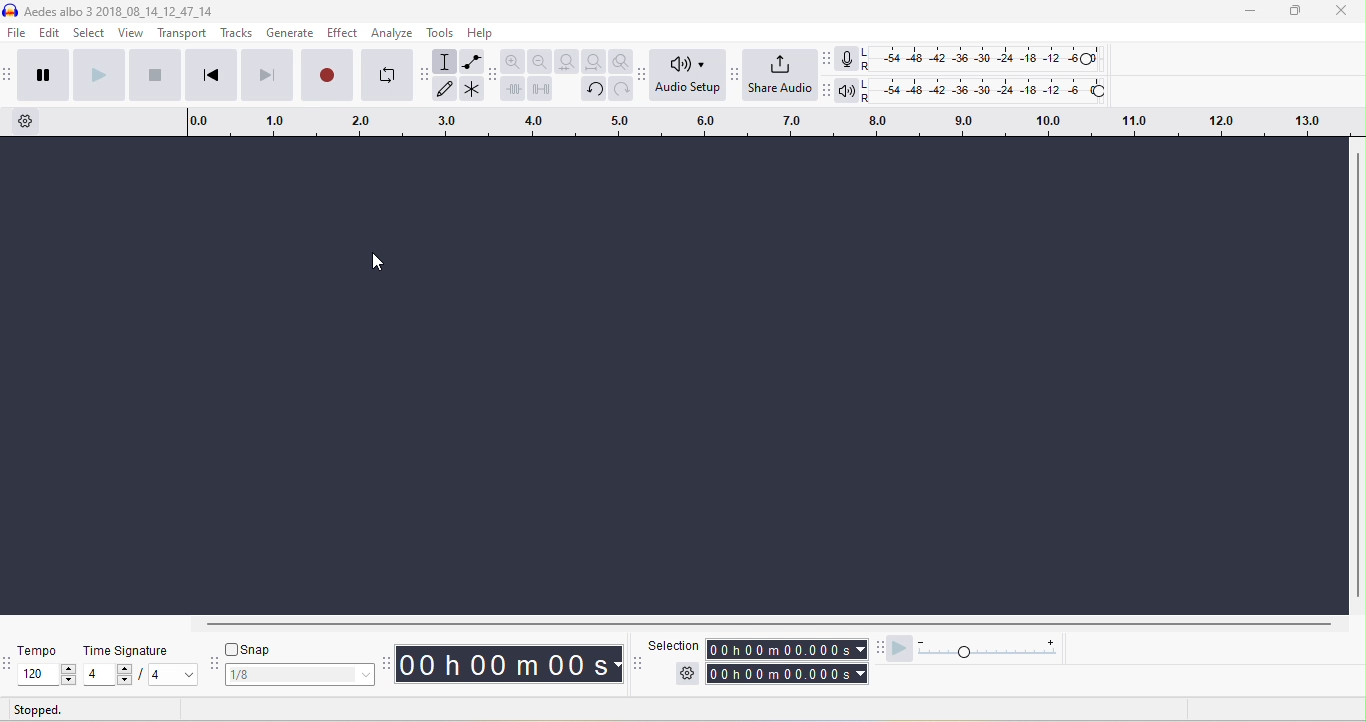  Describe the element at coordinates (847, 60) in the screenshot. I see `recording meter` at that location.